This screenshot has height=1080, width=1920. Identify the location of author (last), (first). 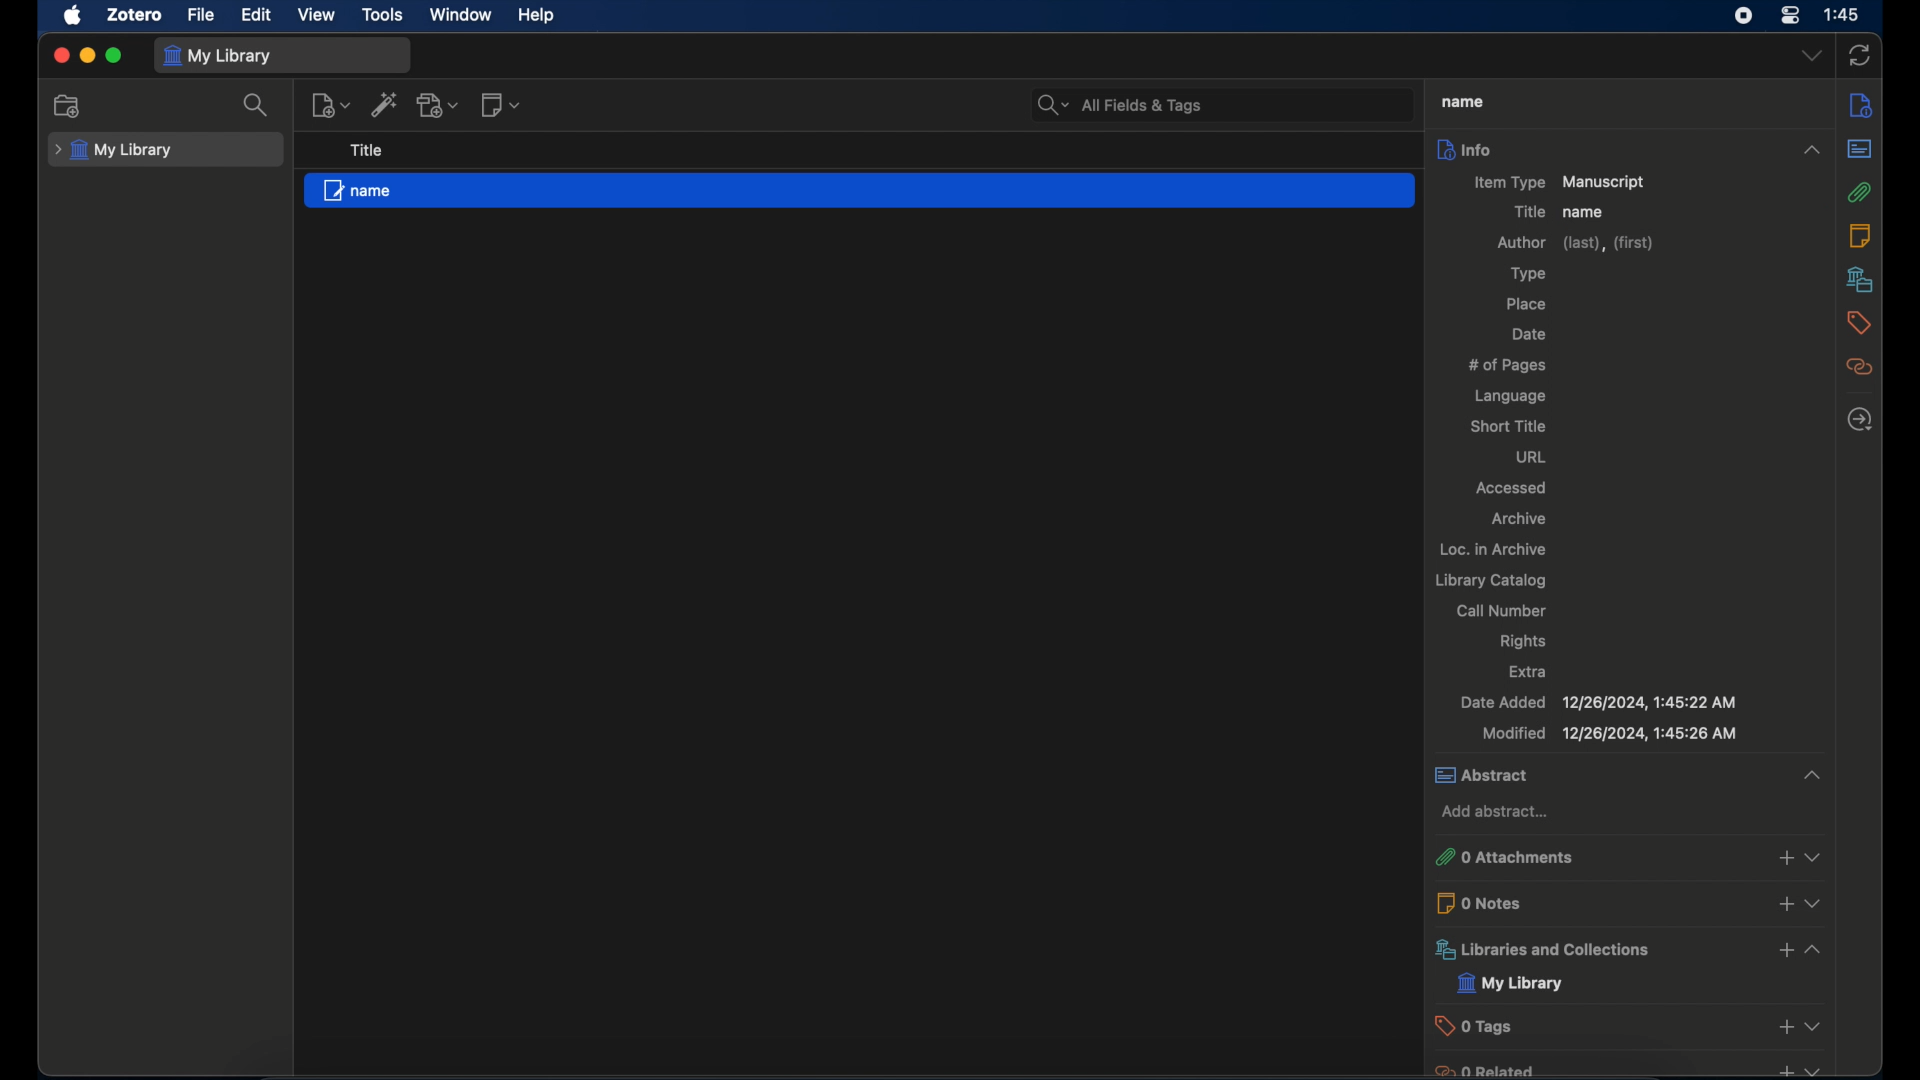
(1578, 243).